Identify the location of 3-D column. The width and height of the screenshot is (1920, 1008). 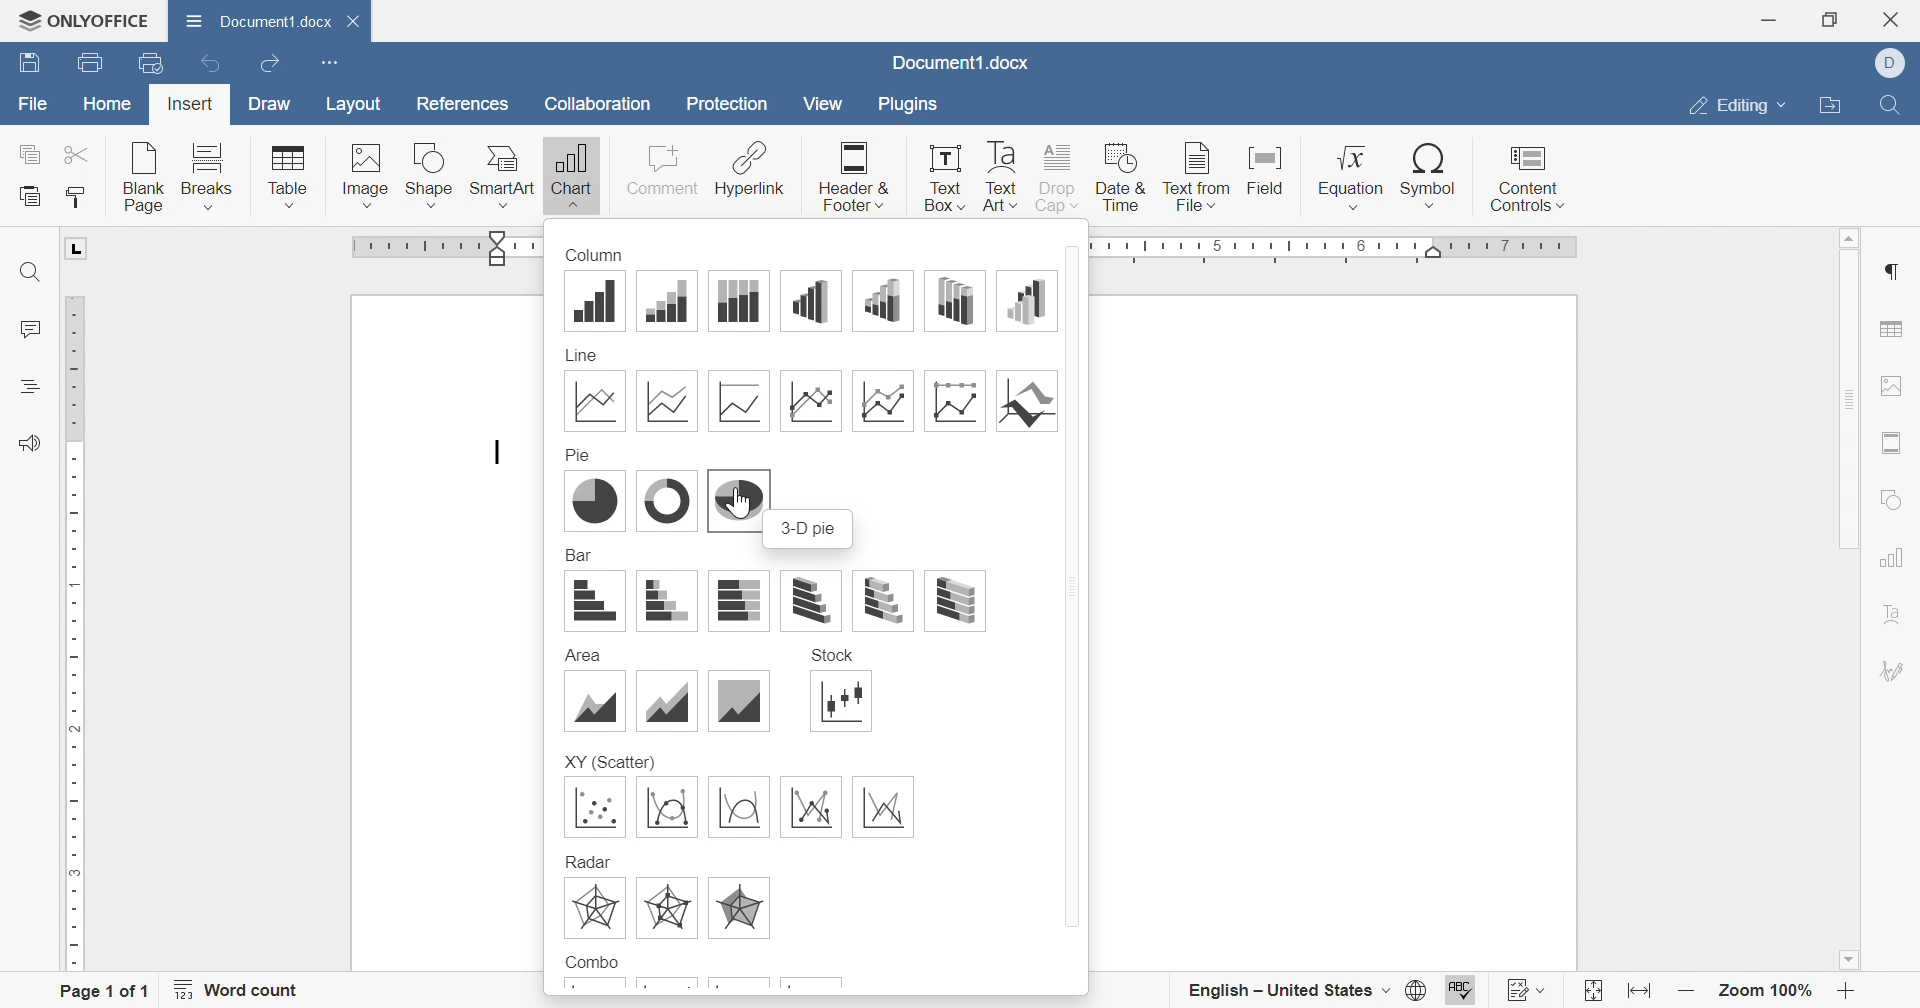
(1026, 300).